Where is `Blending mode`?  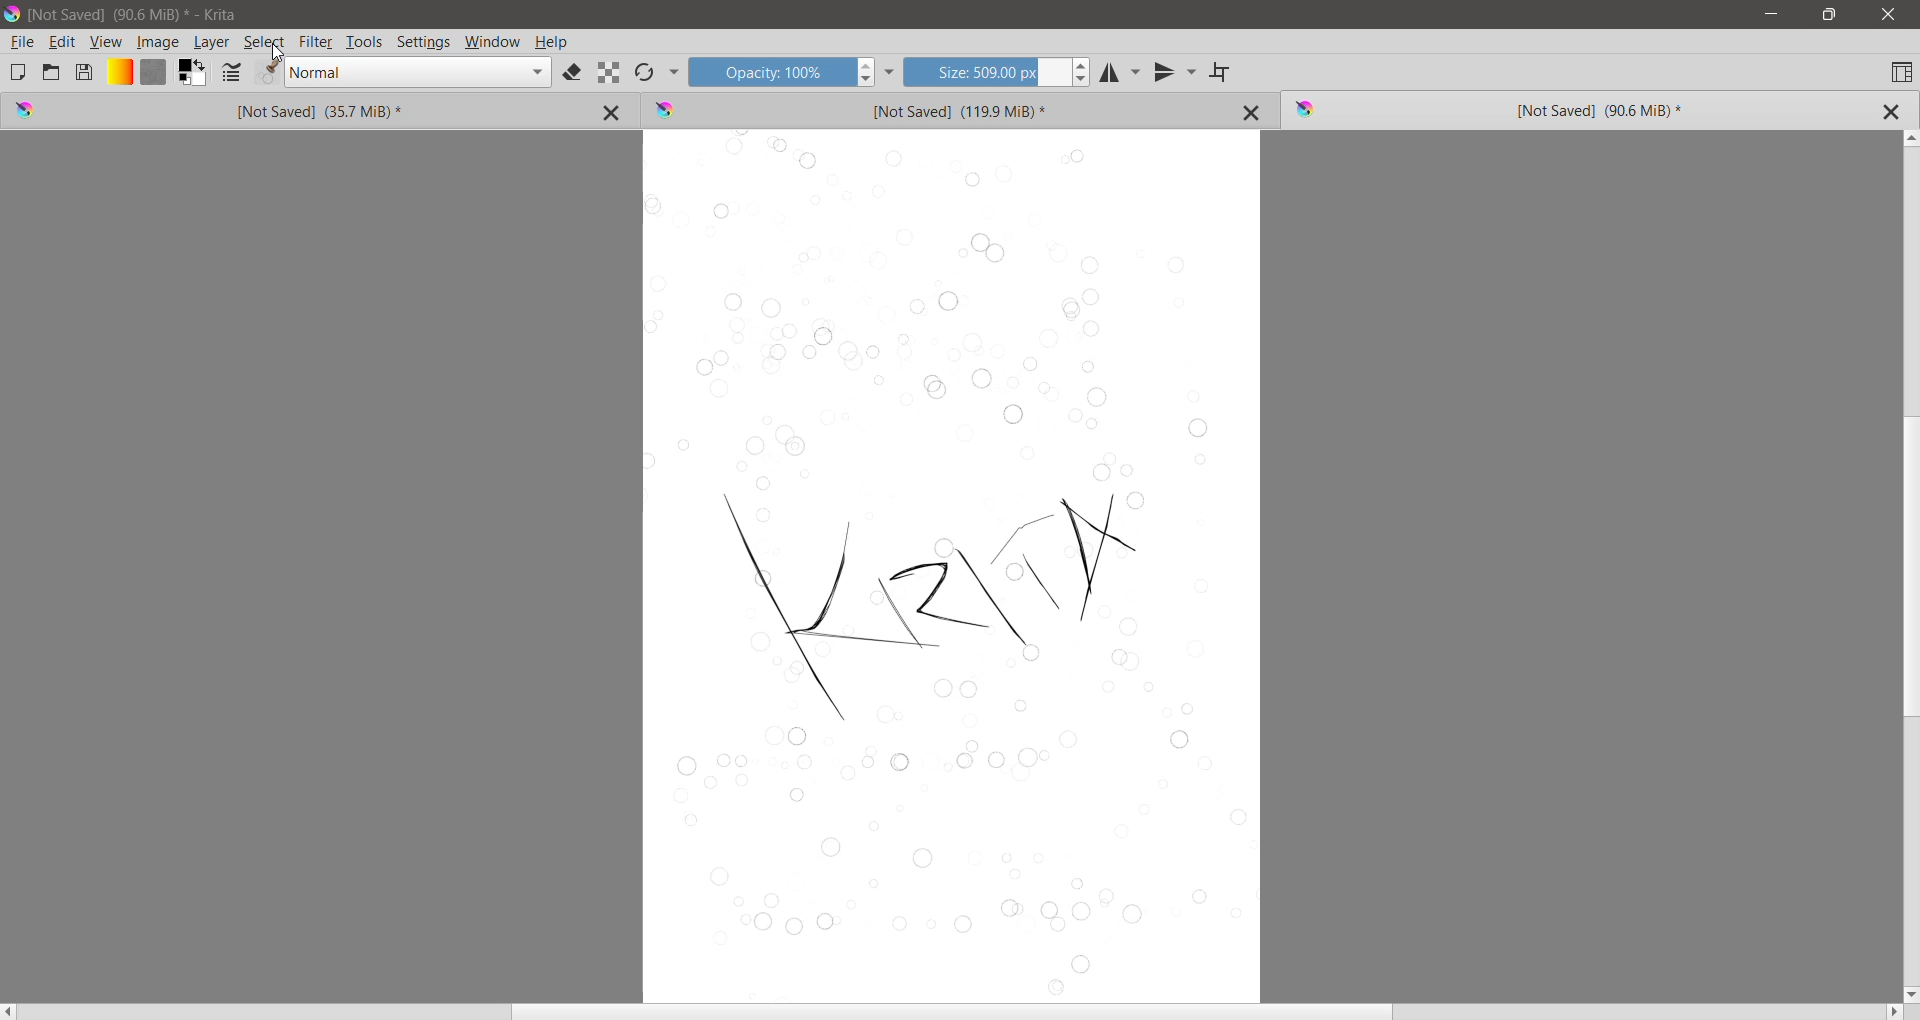 Blending mode is located at coordinates (418, 73).